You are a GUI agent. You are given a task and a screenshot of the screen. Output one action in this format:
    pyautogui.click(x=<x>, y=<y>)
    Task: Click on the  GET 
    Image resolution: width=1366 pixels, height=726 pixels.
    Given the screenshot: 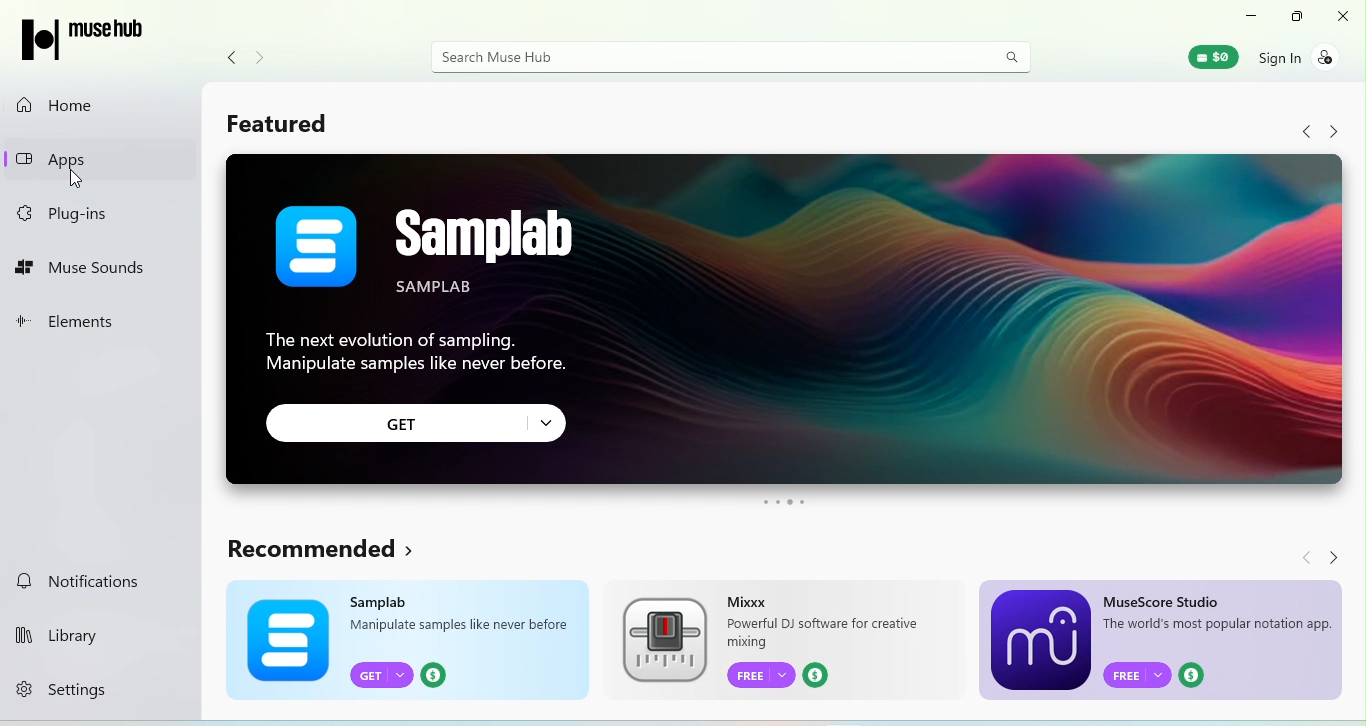 What is the action you would take?
    pyautogui.click(x=417, y=423)
    